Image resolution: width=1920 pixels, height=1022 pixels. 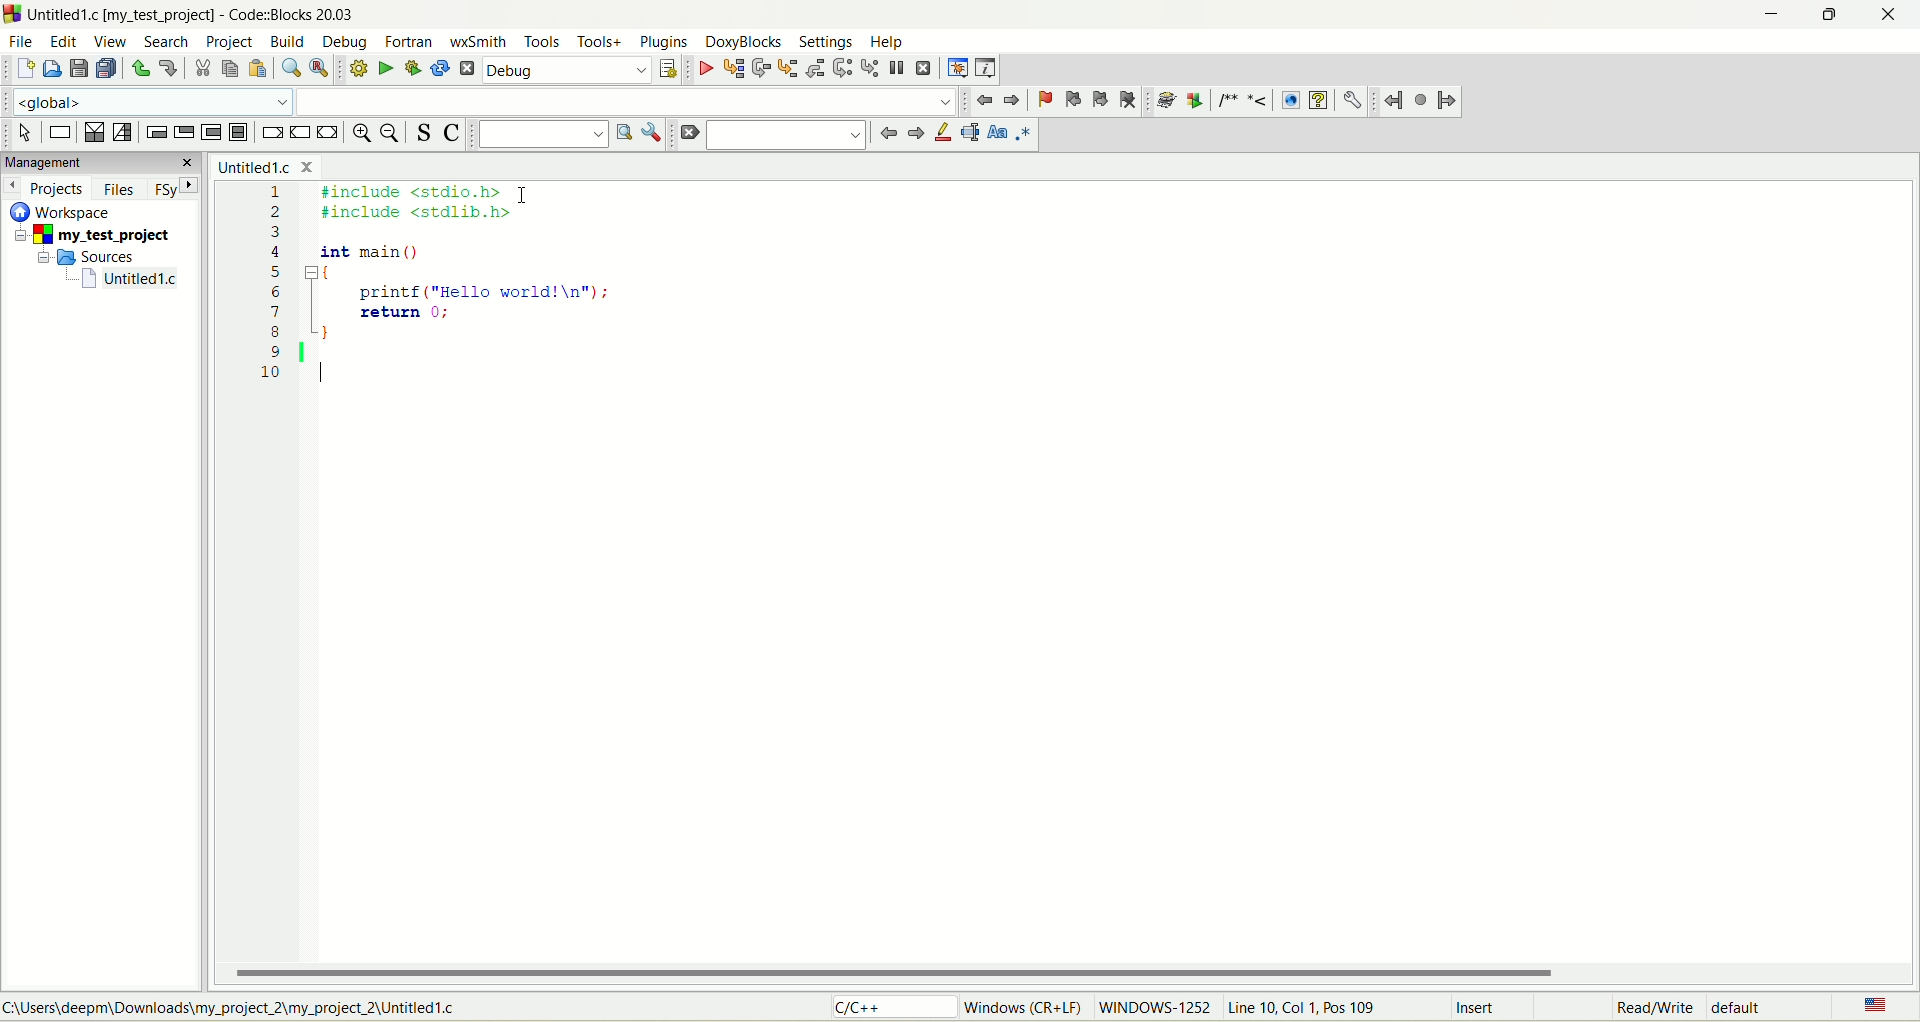 What do you see at coordinates (1895, 15) in the screenshot?
I see `close` at bounding box center [1895, 15].